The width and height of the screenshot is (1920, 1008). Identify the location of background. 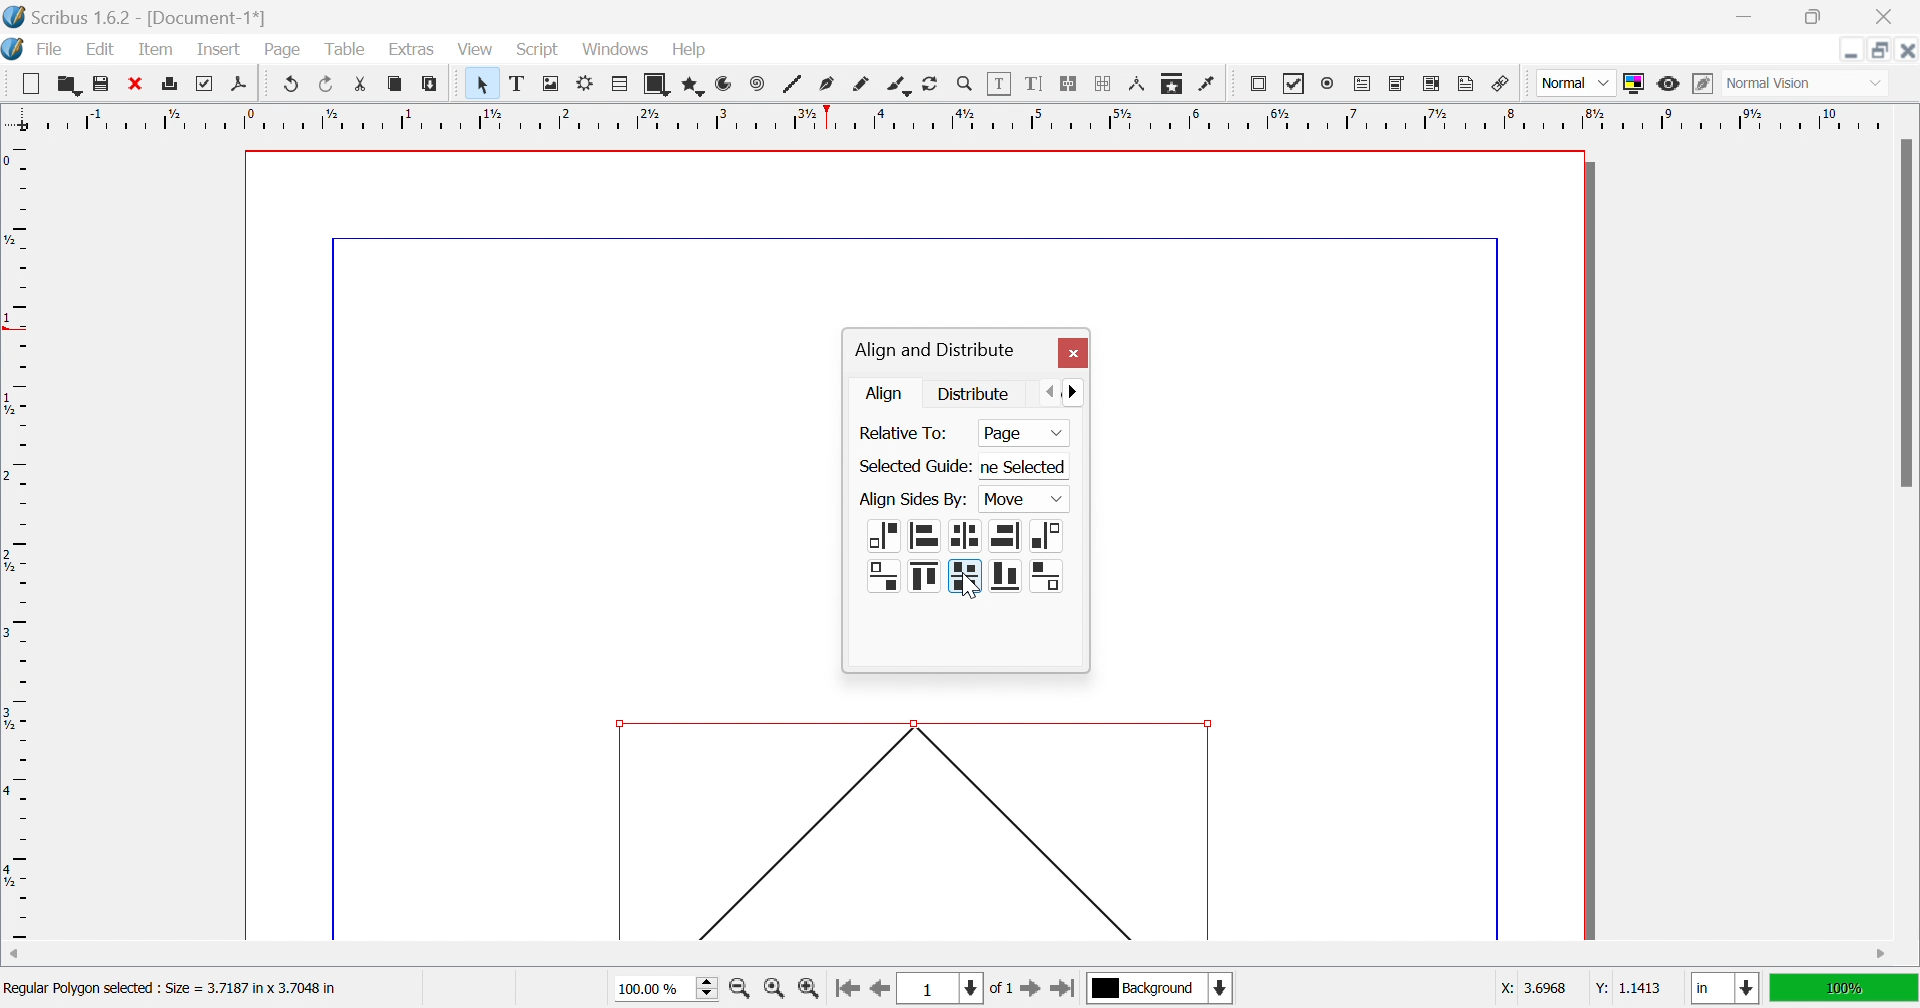
(1162, 987).